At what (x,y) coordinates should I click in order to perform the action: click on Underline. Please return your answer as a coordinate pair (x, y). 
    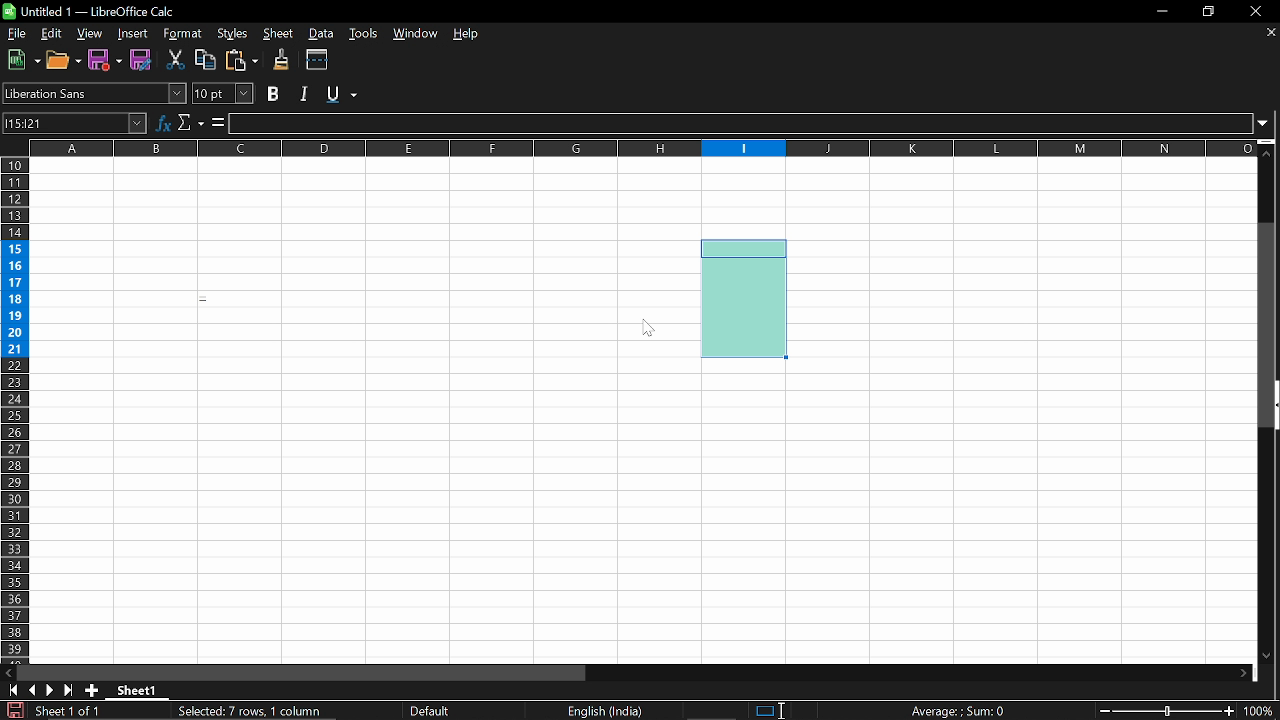
    Looking at the image, I should click on (344, 95).